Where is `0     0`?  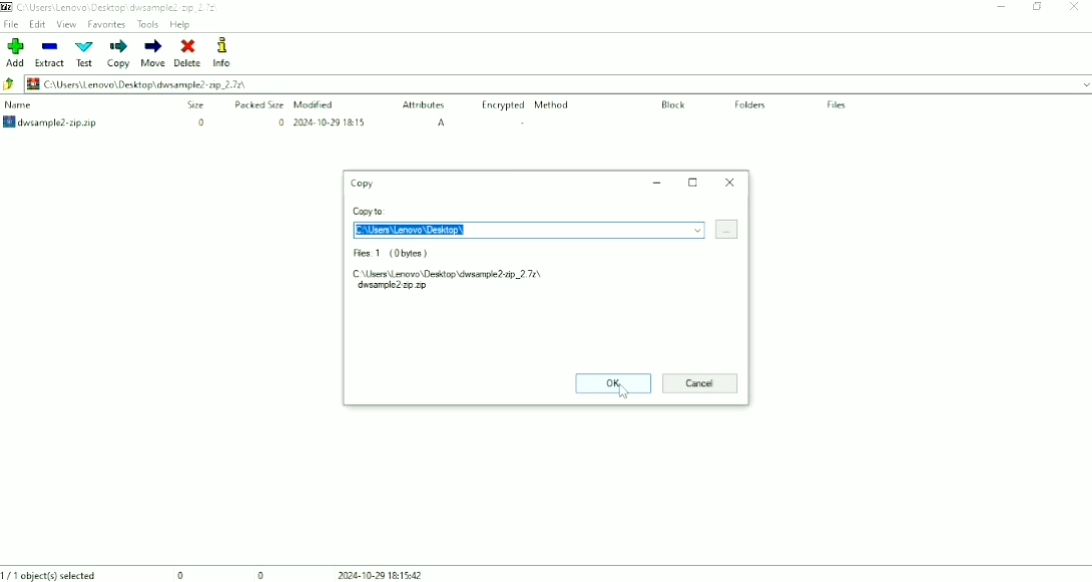
0     0 is located at coordinates (222, 574).